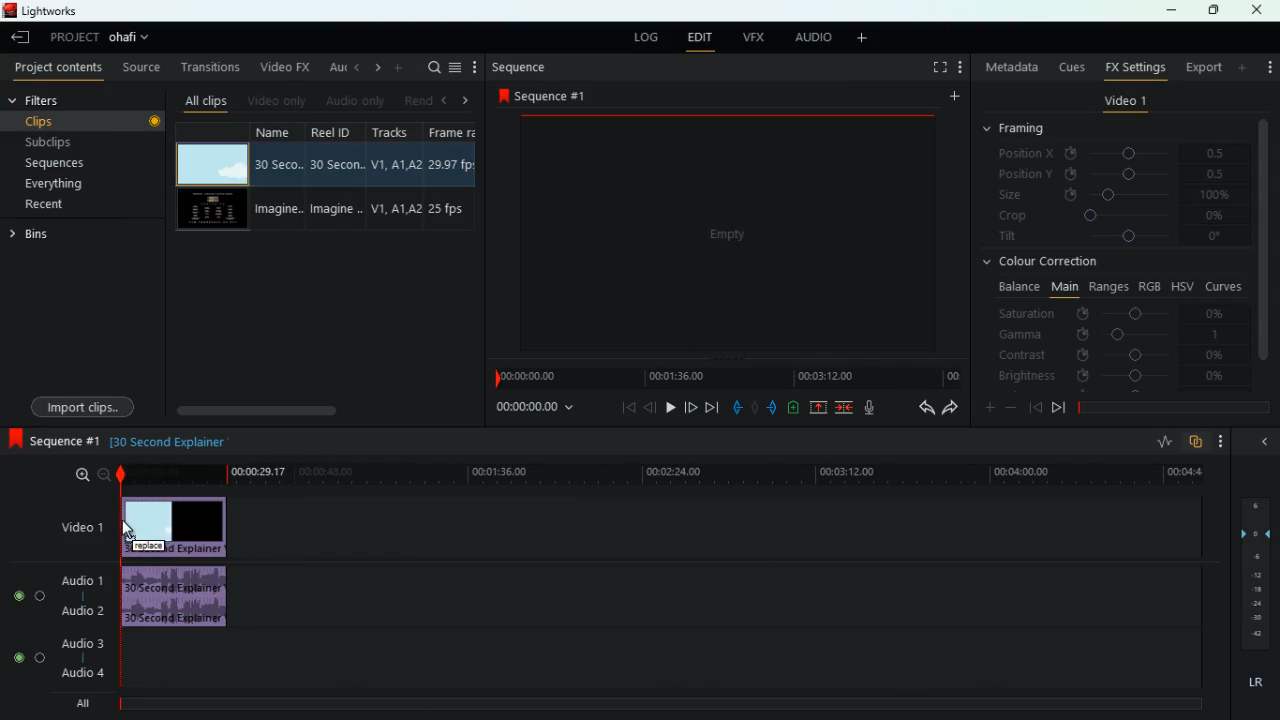 This screenshot has height=720, width=1280. I want to click on pull, so click(737, 408).